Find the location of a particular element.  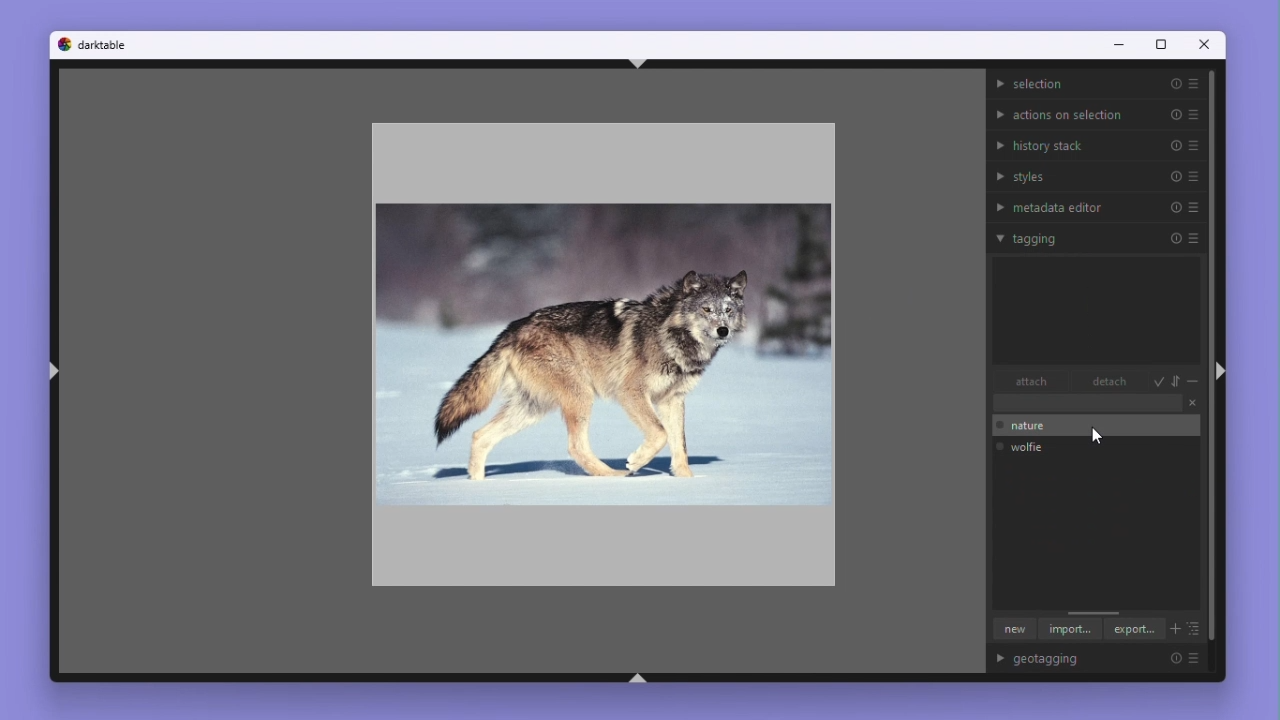

Minimise is located at coordinates (1194, 383).